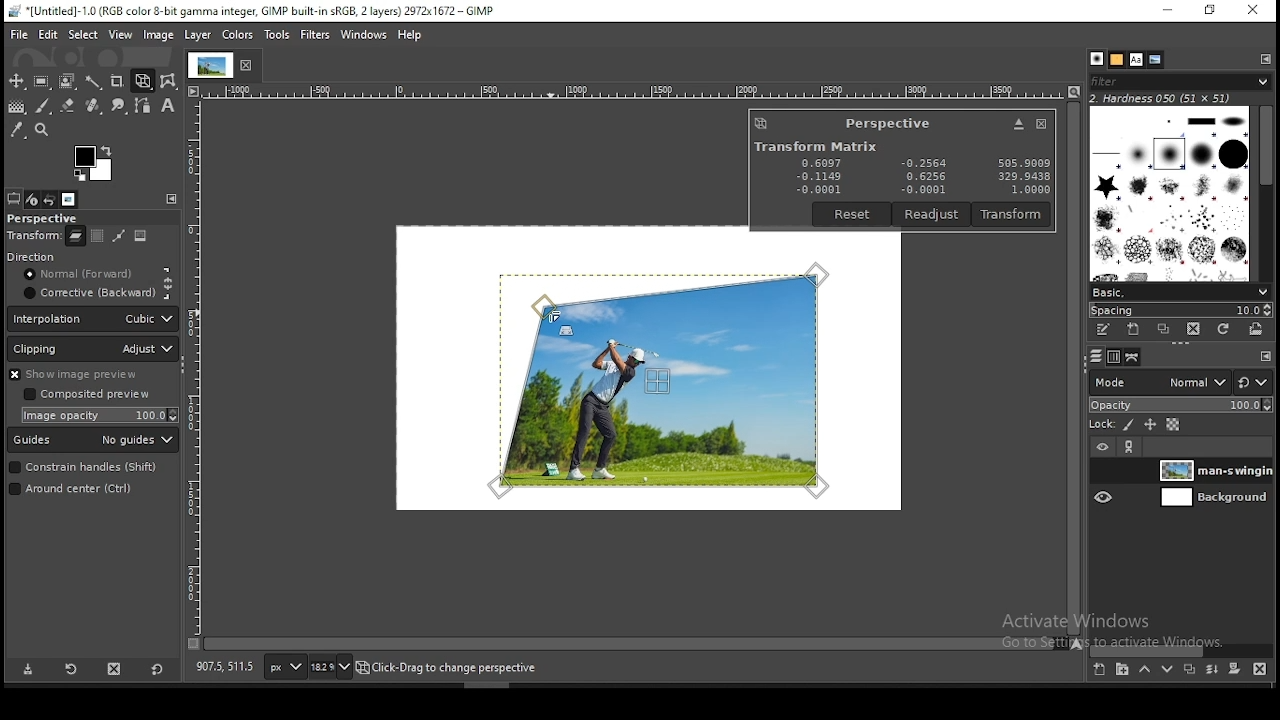 The image size is (1280, 720). What do you see at coordinates (68, 82) in the screenshot?
I see `foreground select tool` at bounding box center [68, 82].